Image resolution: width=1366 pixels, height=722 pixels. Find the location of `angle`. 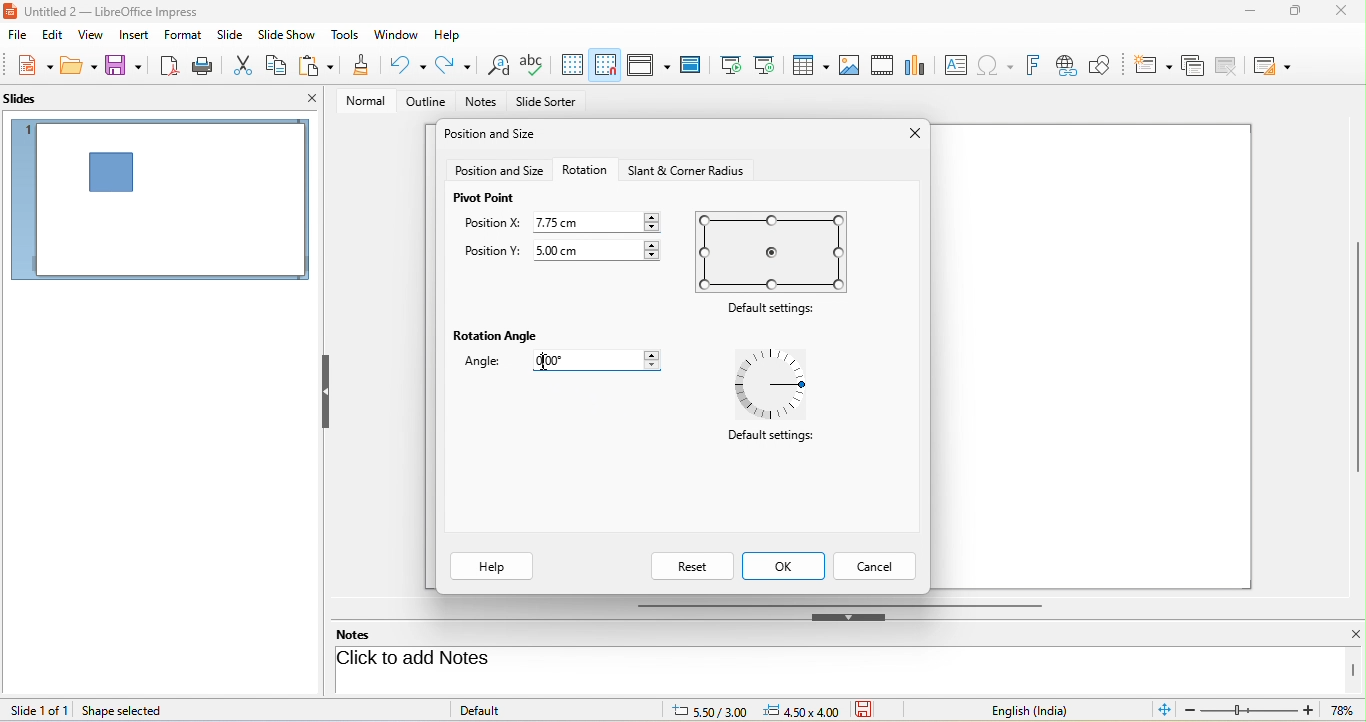

angle is located at coordinates (489, 364).